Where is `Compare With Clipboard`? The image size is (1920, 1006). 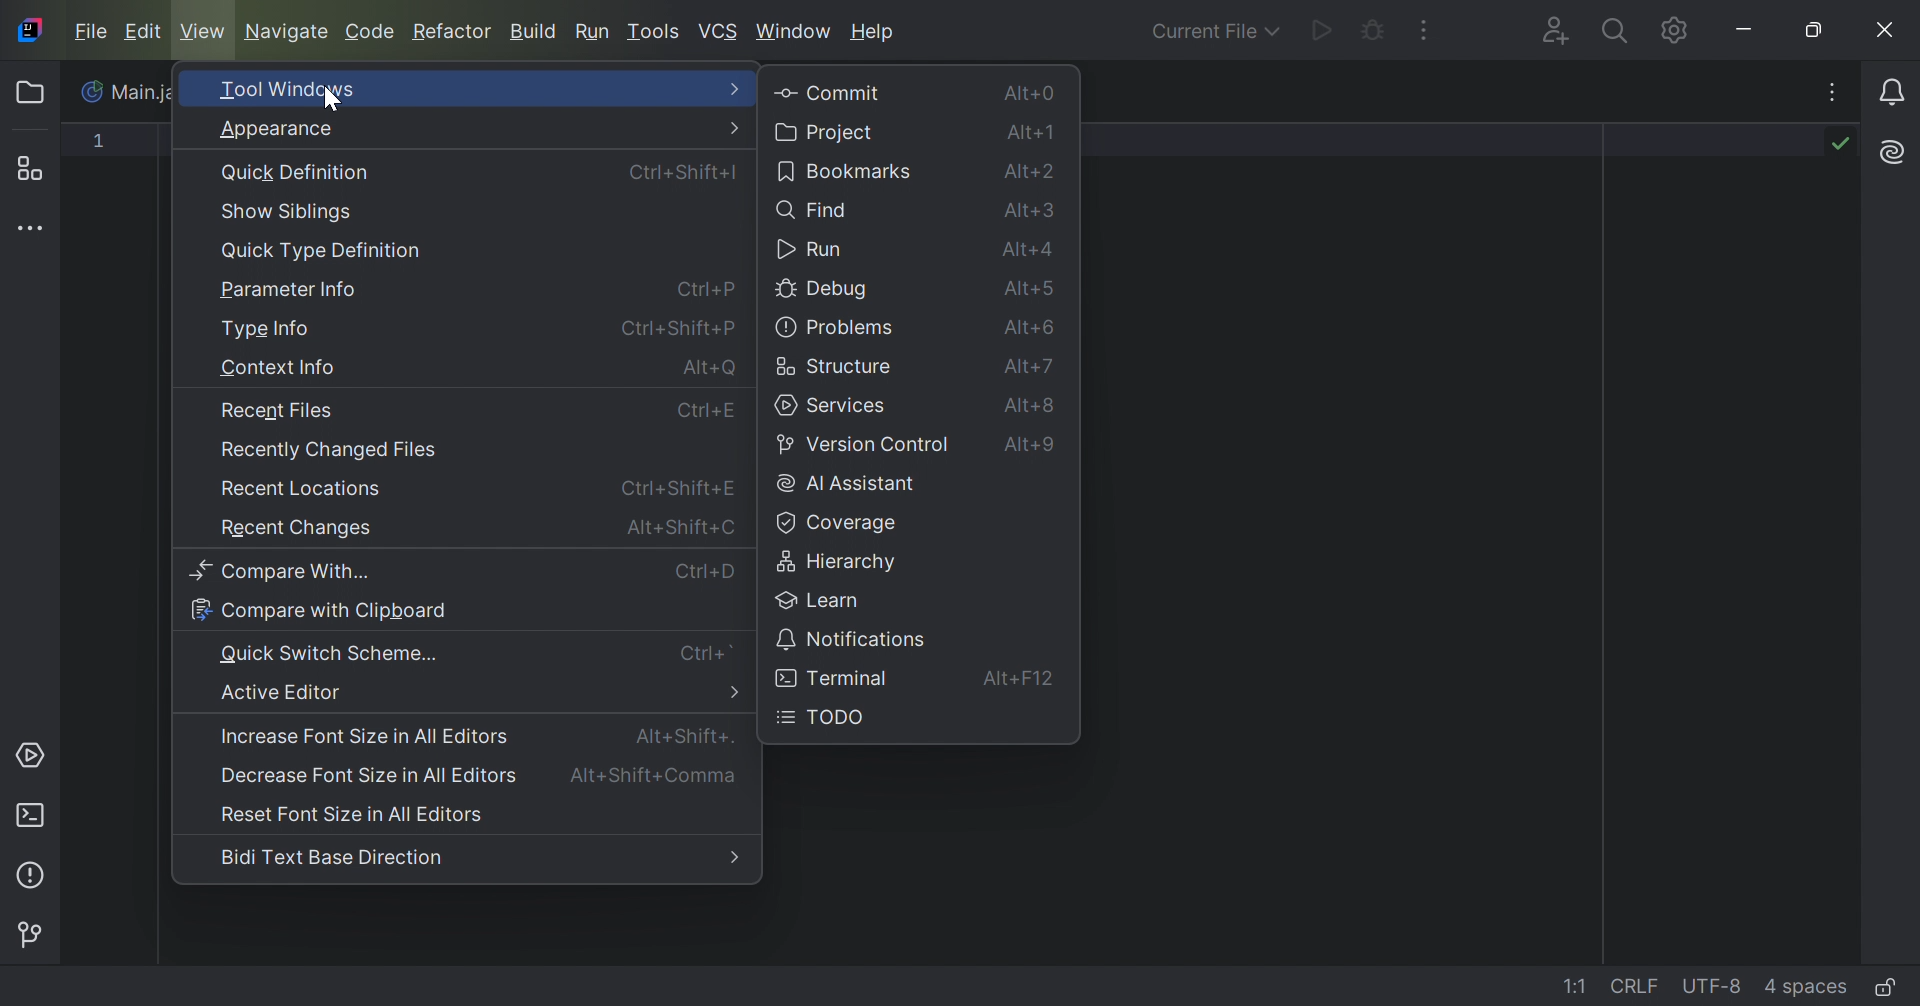
Compare With Clipboard is located at coordinates (319, 611).